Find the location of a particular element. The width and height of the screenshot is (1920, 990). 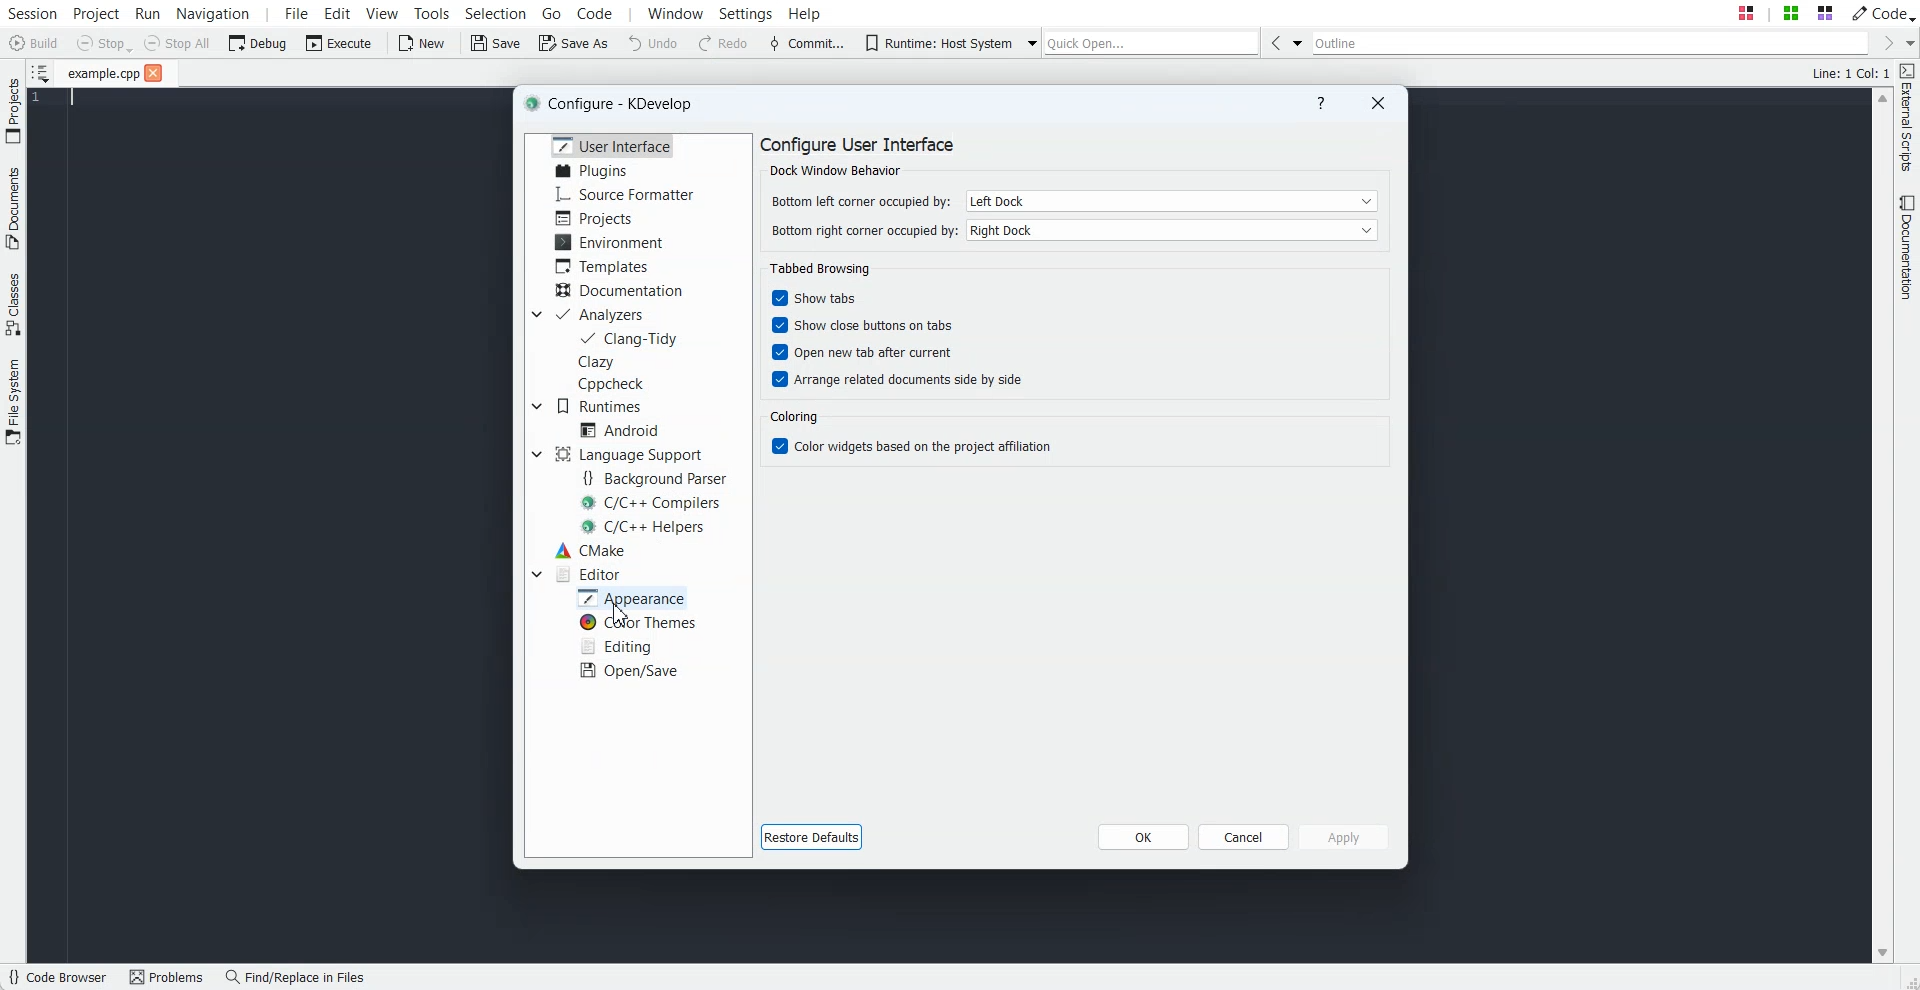

Cancel is located at coordinates (1245, 836).